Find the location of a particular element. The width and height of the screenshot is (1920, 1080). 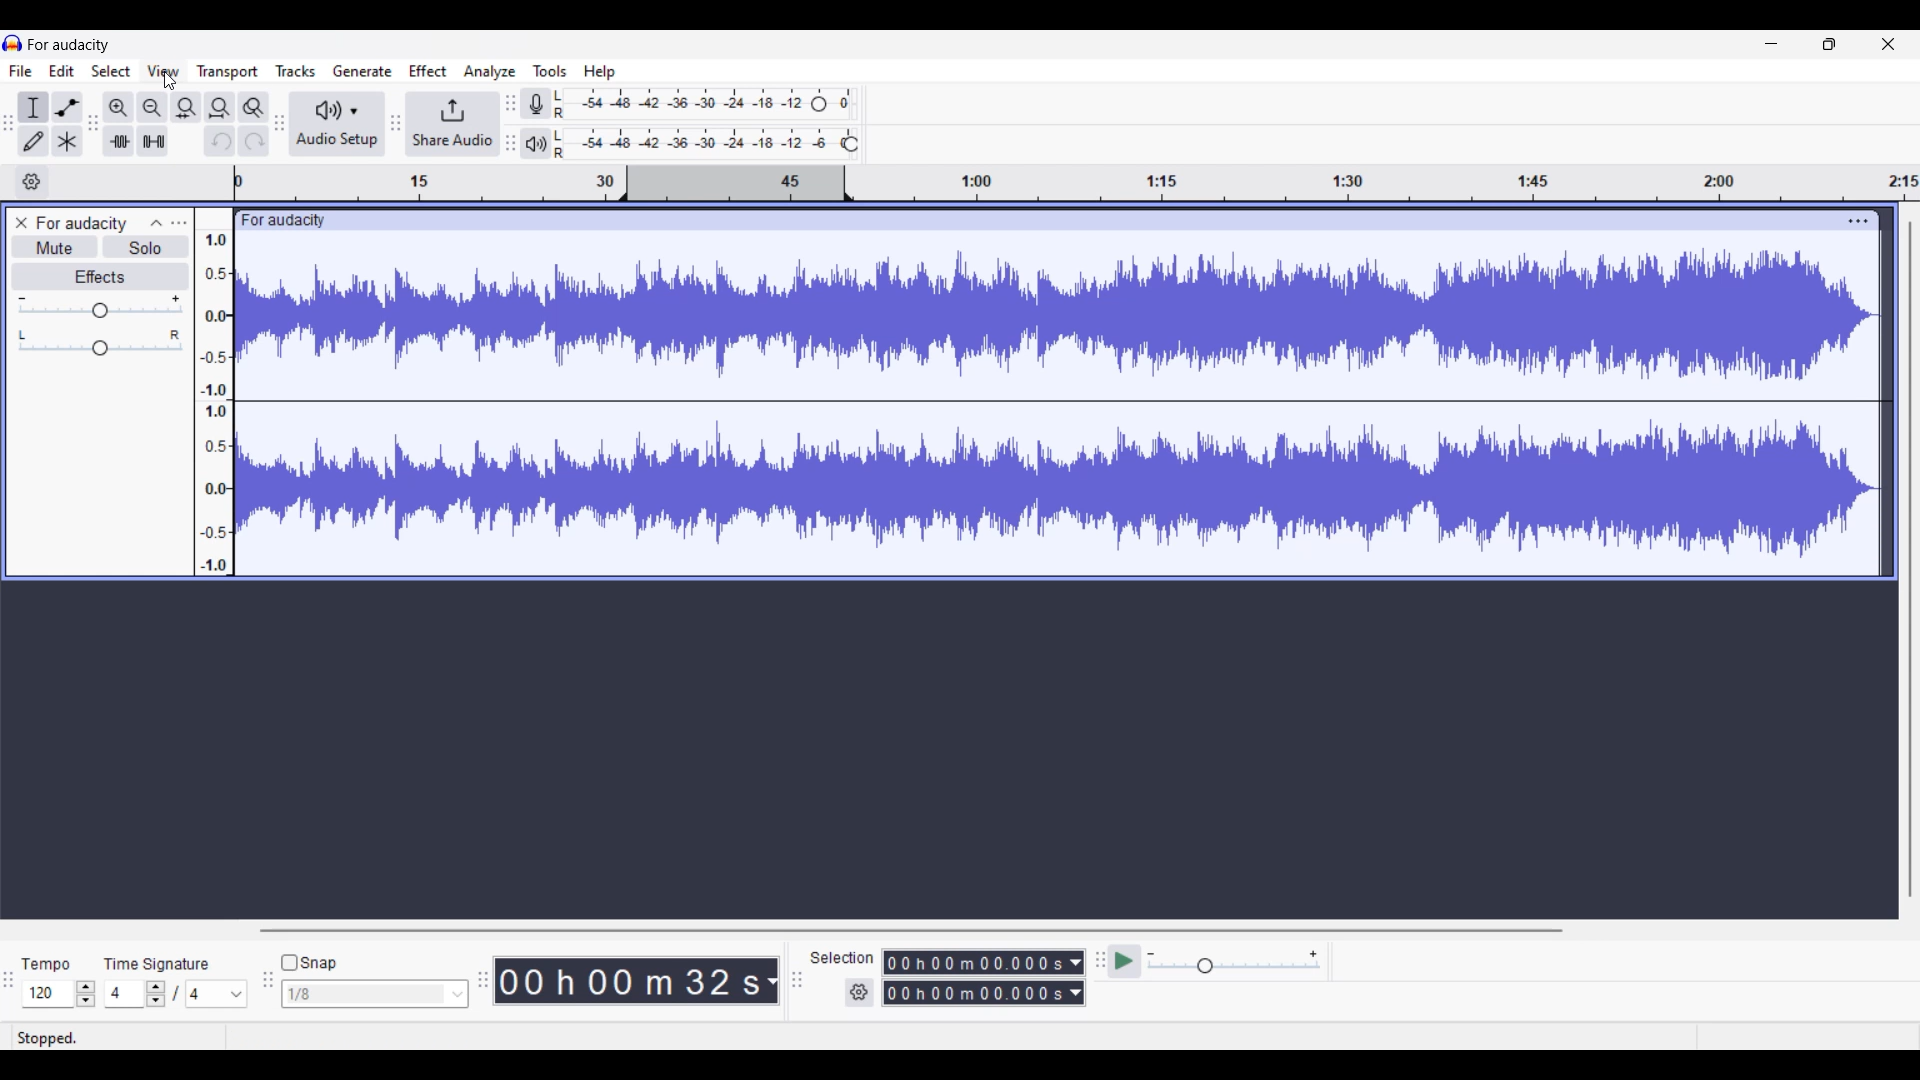

Current track waveform is located at coordinates (1041, 403).